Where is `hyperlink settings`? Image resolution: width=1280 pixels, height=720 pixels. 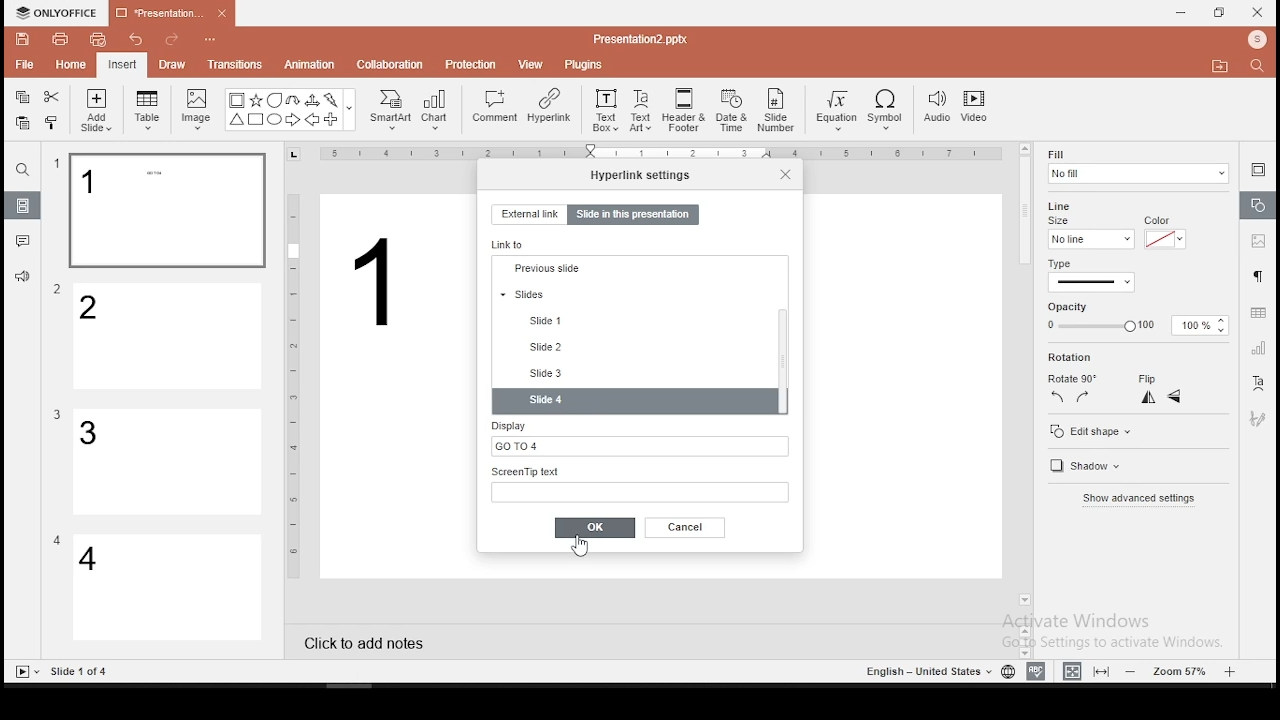 hyperlink settings is located at coordinates (641, 174).